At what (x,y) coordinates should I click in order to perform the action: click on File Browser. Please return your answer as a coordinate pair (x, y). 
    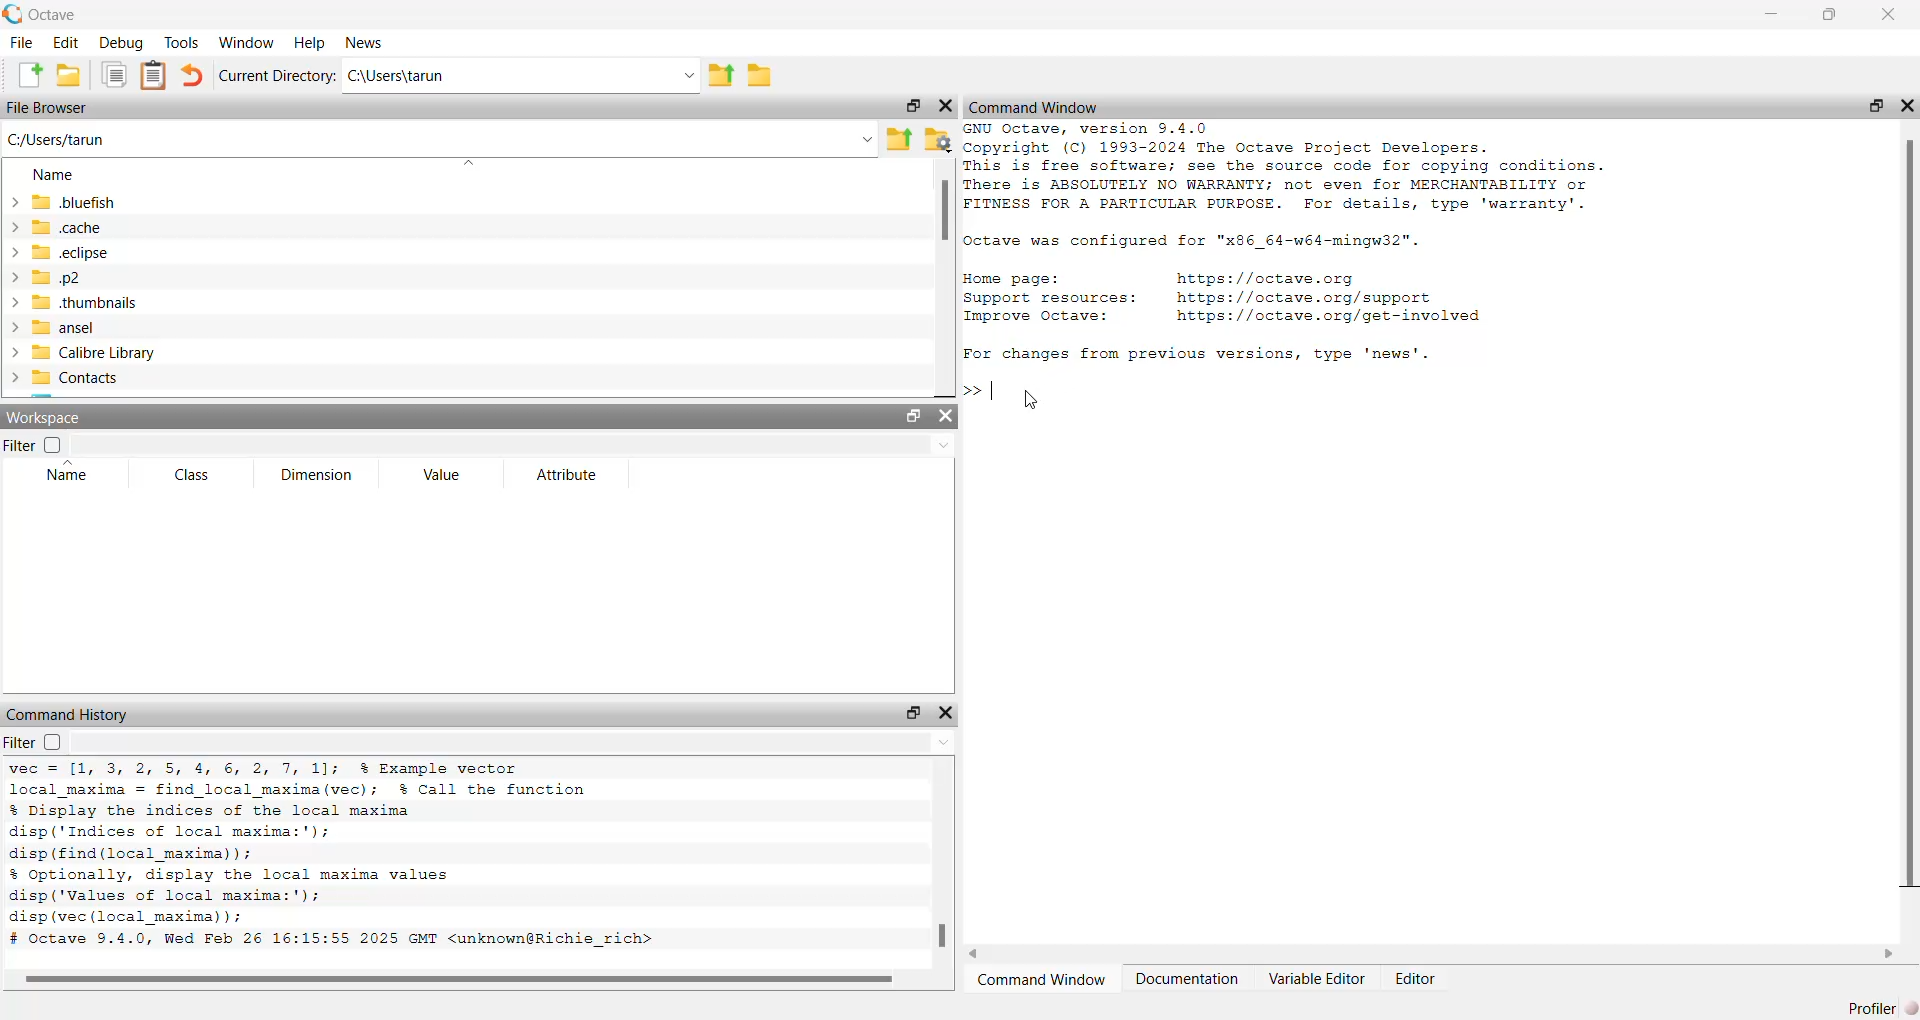
    Looking at the image, I should click on (46, 107).